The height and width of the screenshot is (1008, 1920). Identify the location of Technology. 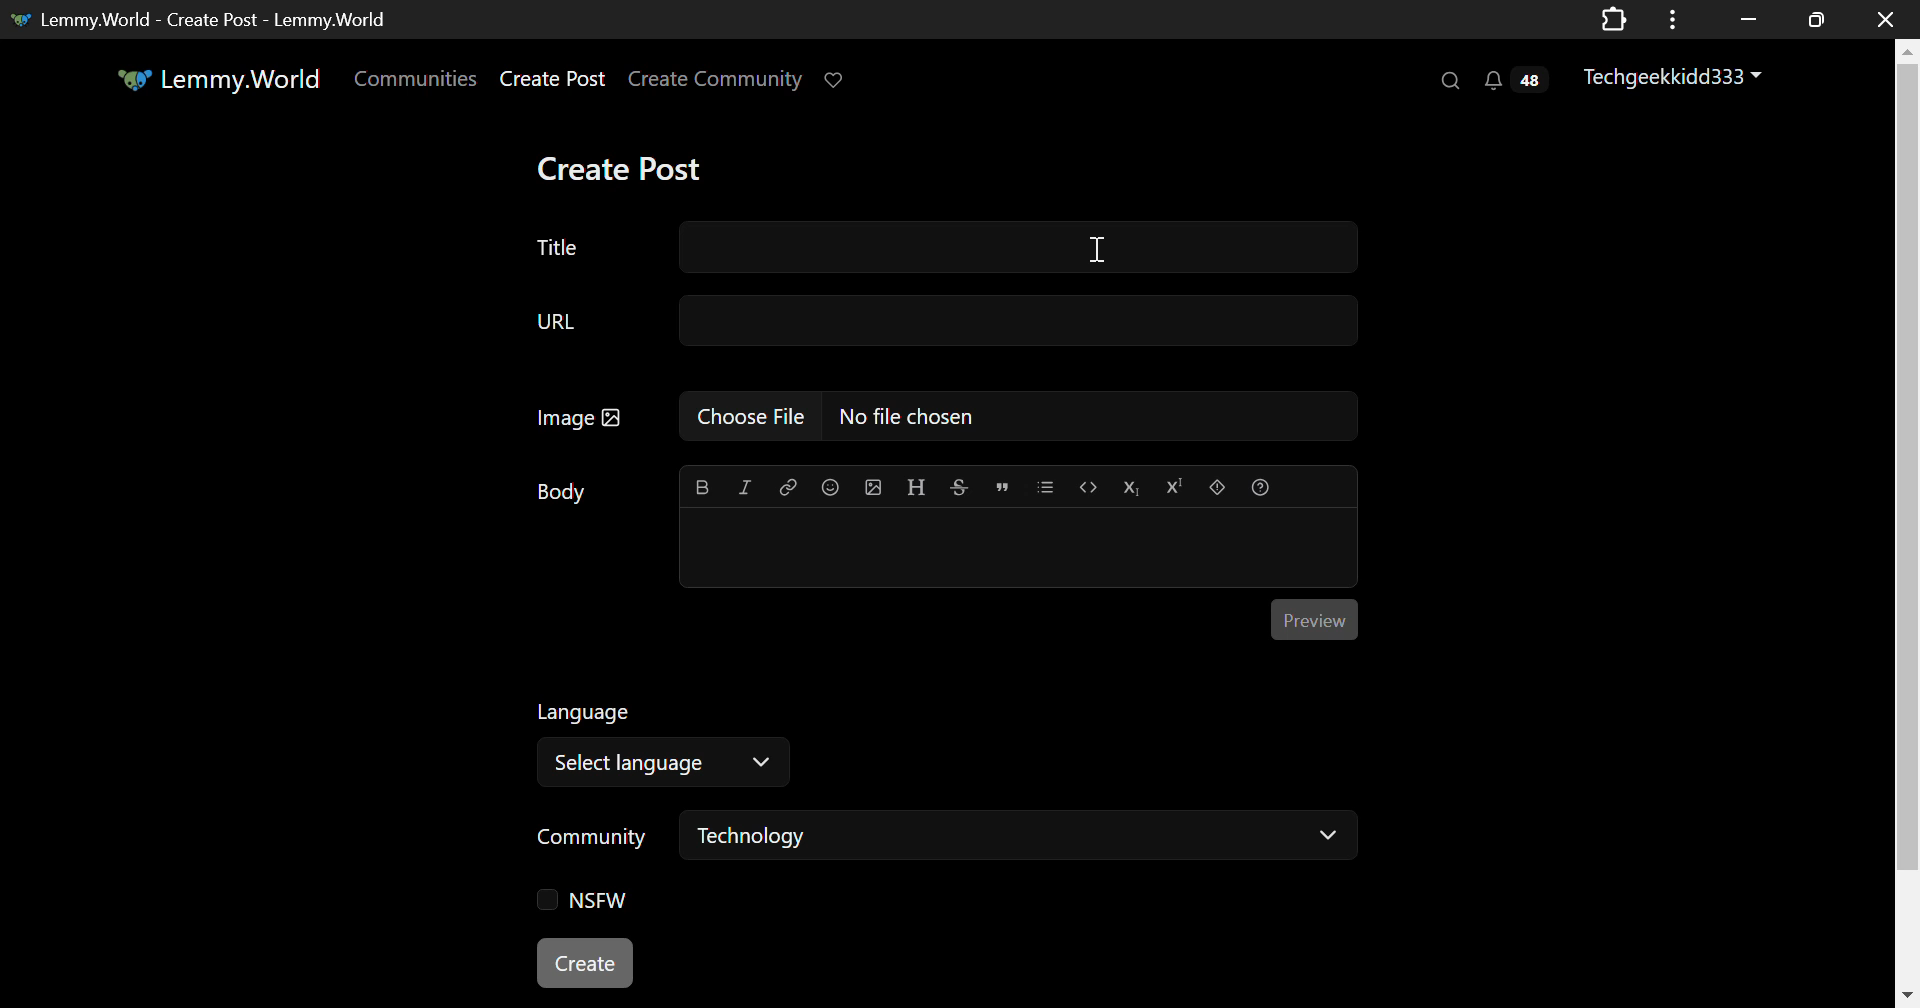
(1020, 840).